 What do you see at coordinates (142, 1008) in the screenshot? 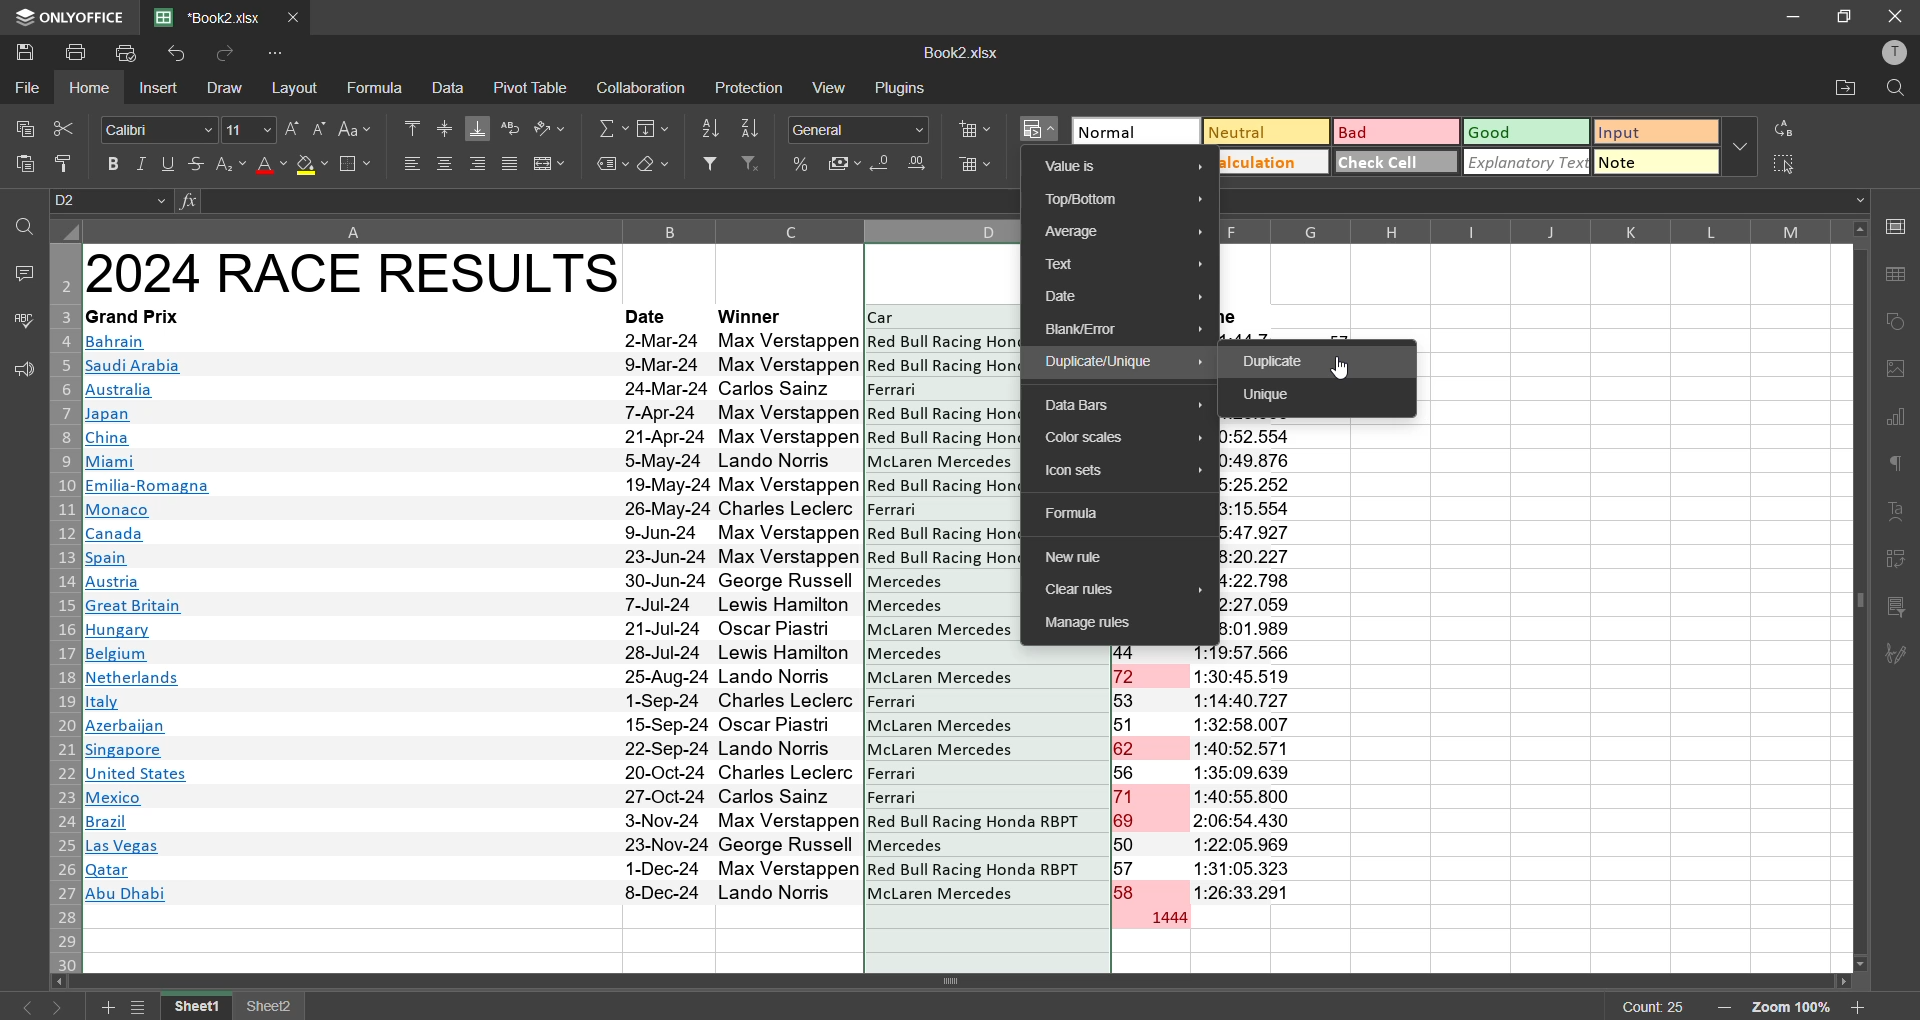
I see `sheet list` at bounding box center [142, 1008].